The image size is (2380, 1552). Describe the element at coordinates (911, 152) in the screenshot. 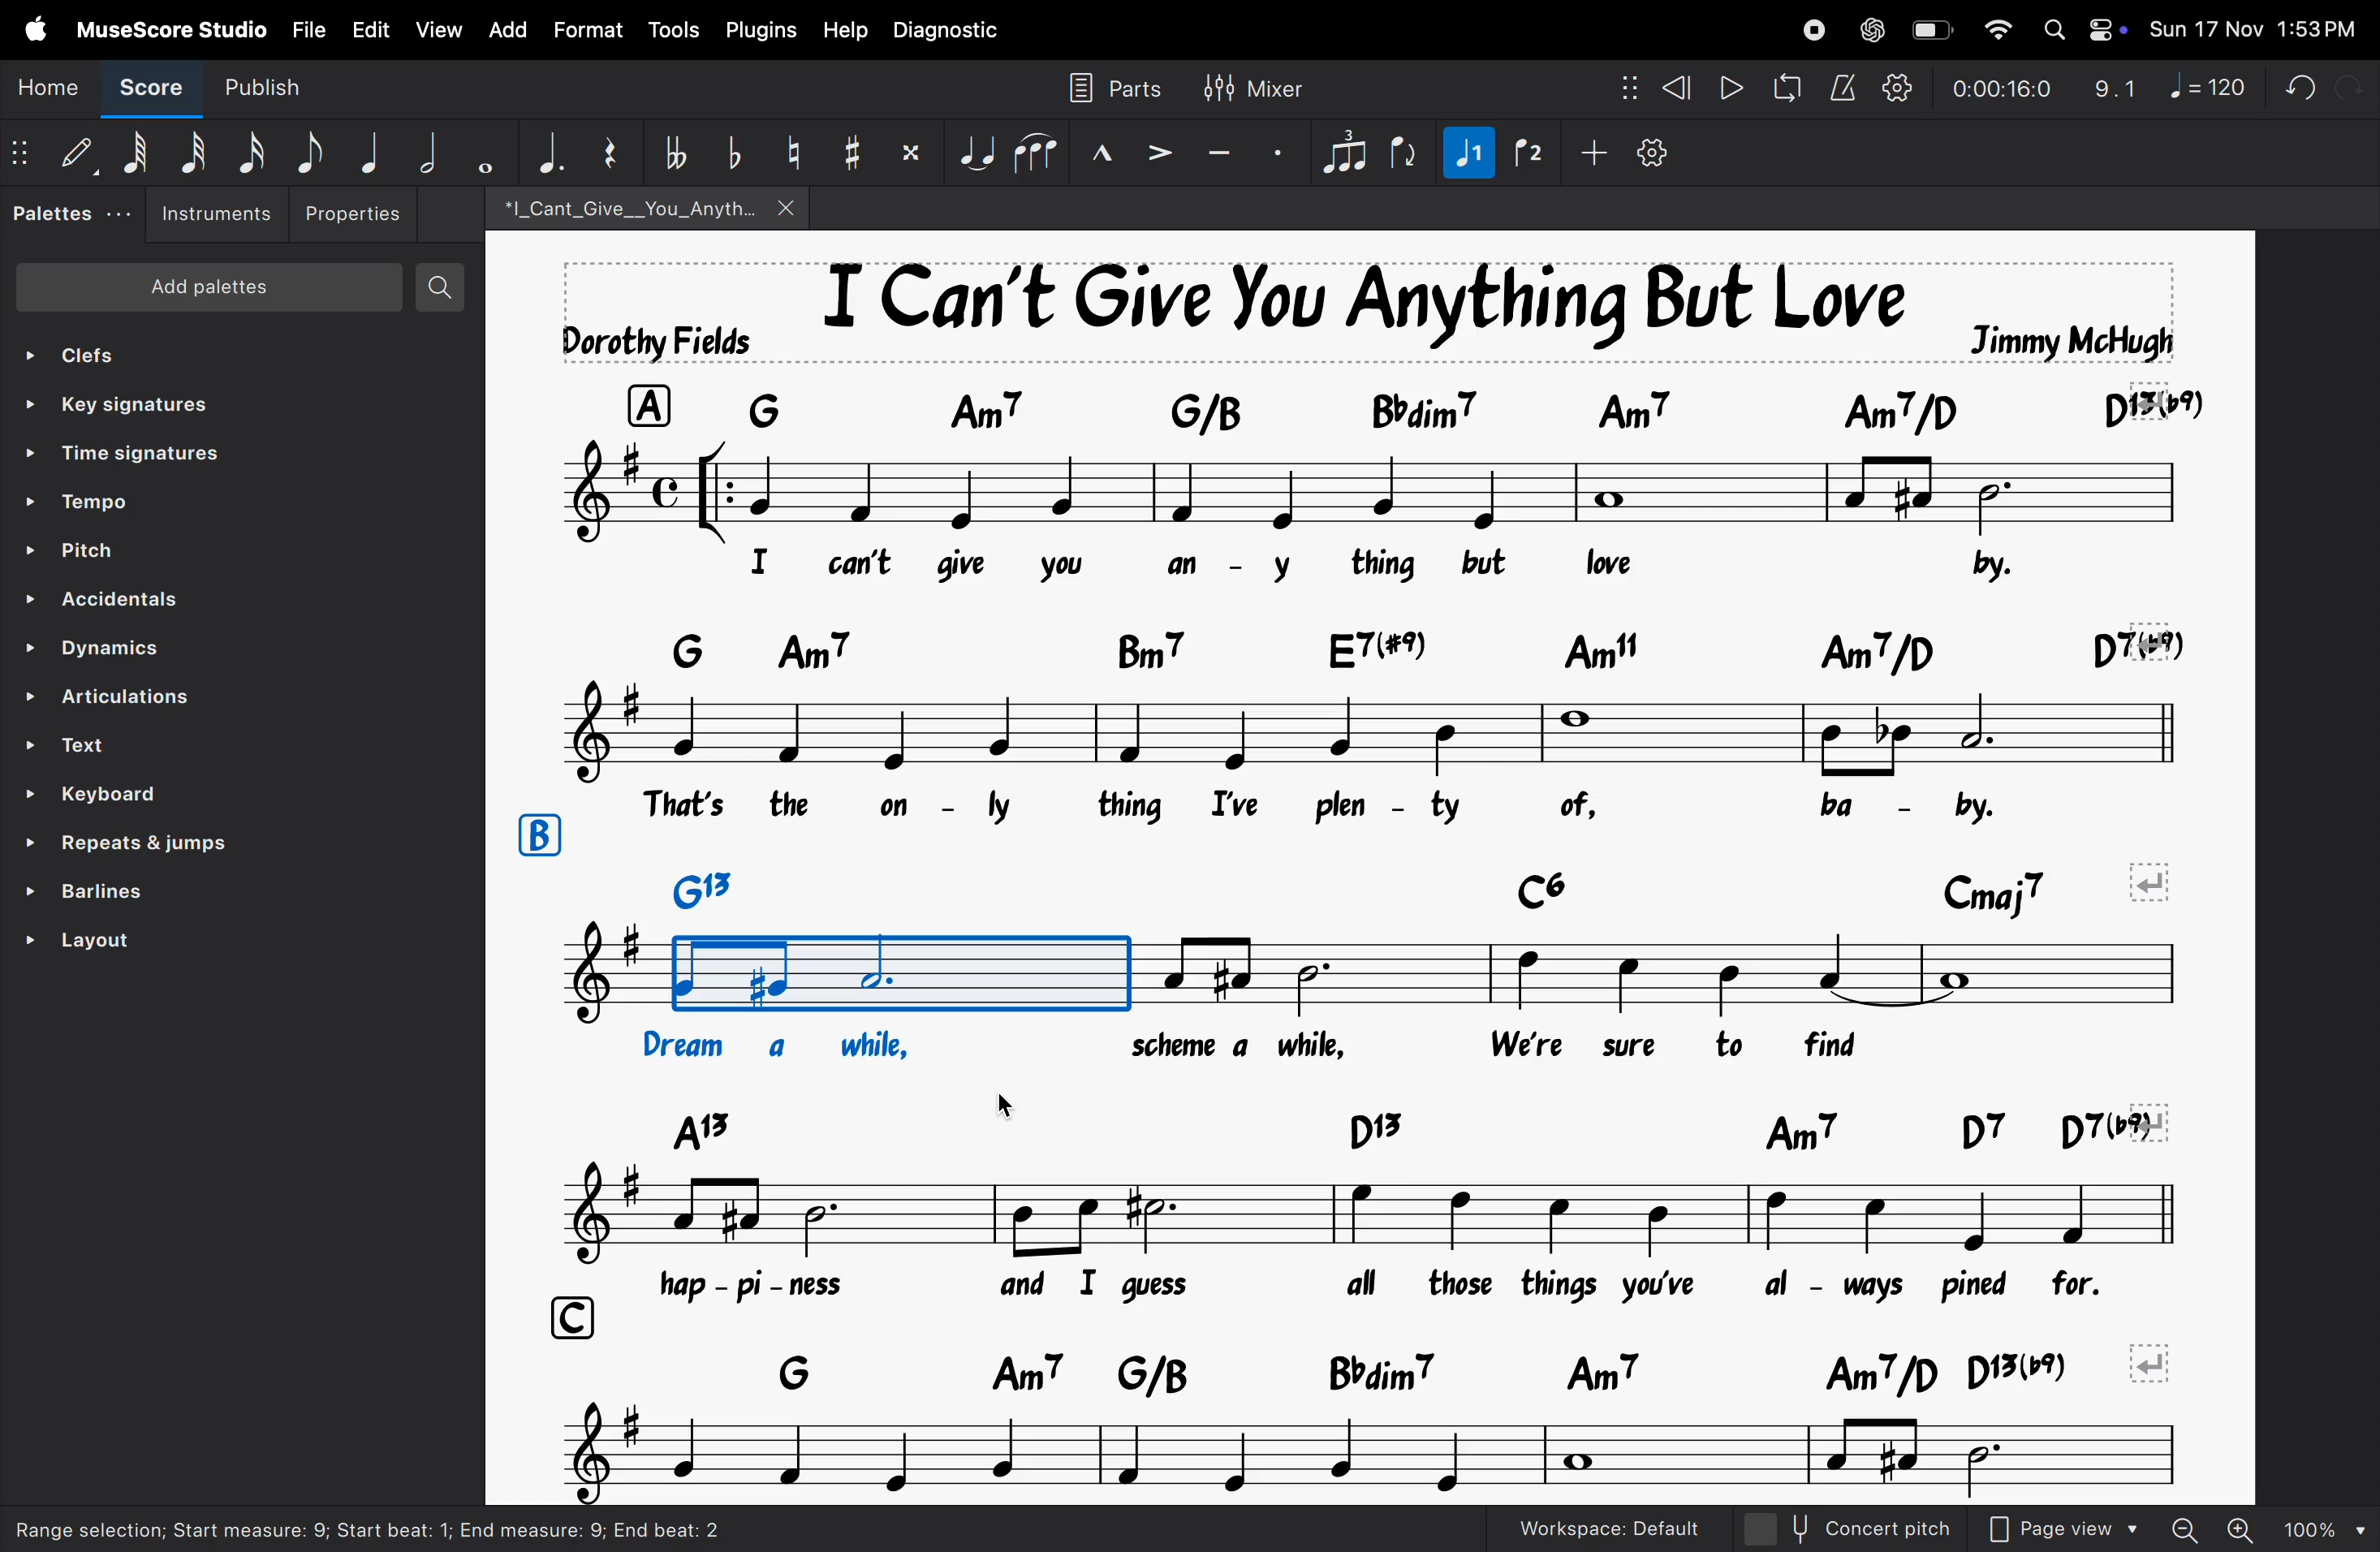

I see `toggle double sharp` at that location.